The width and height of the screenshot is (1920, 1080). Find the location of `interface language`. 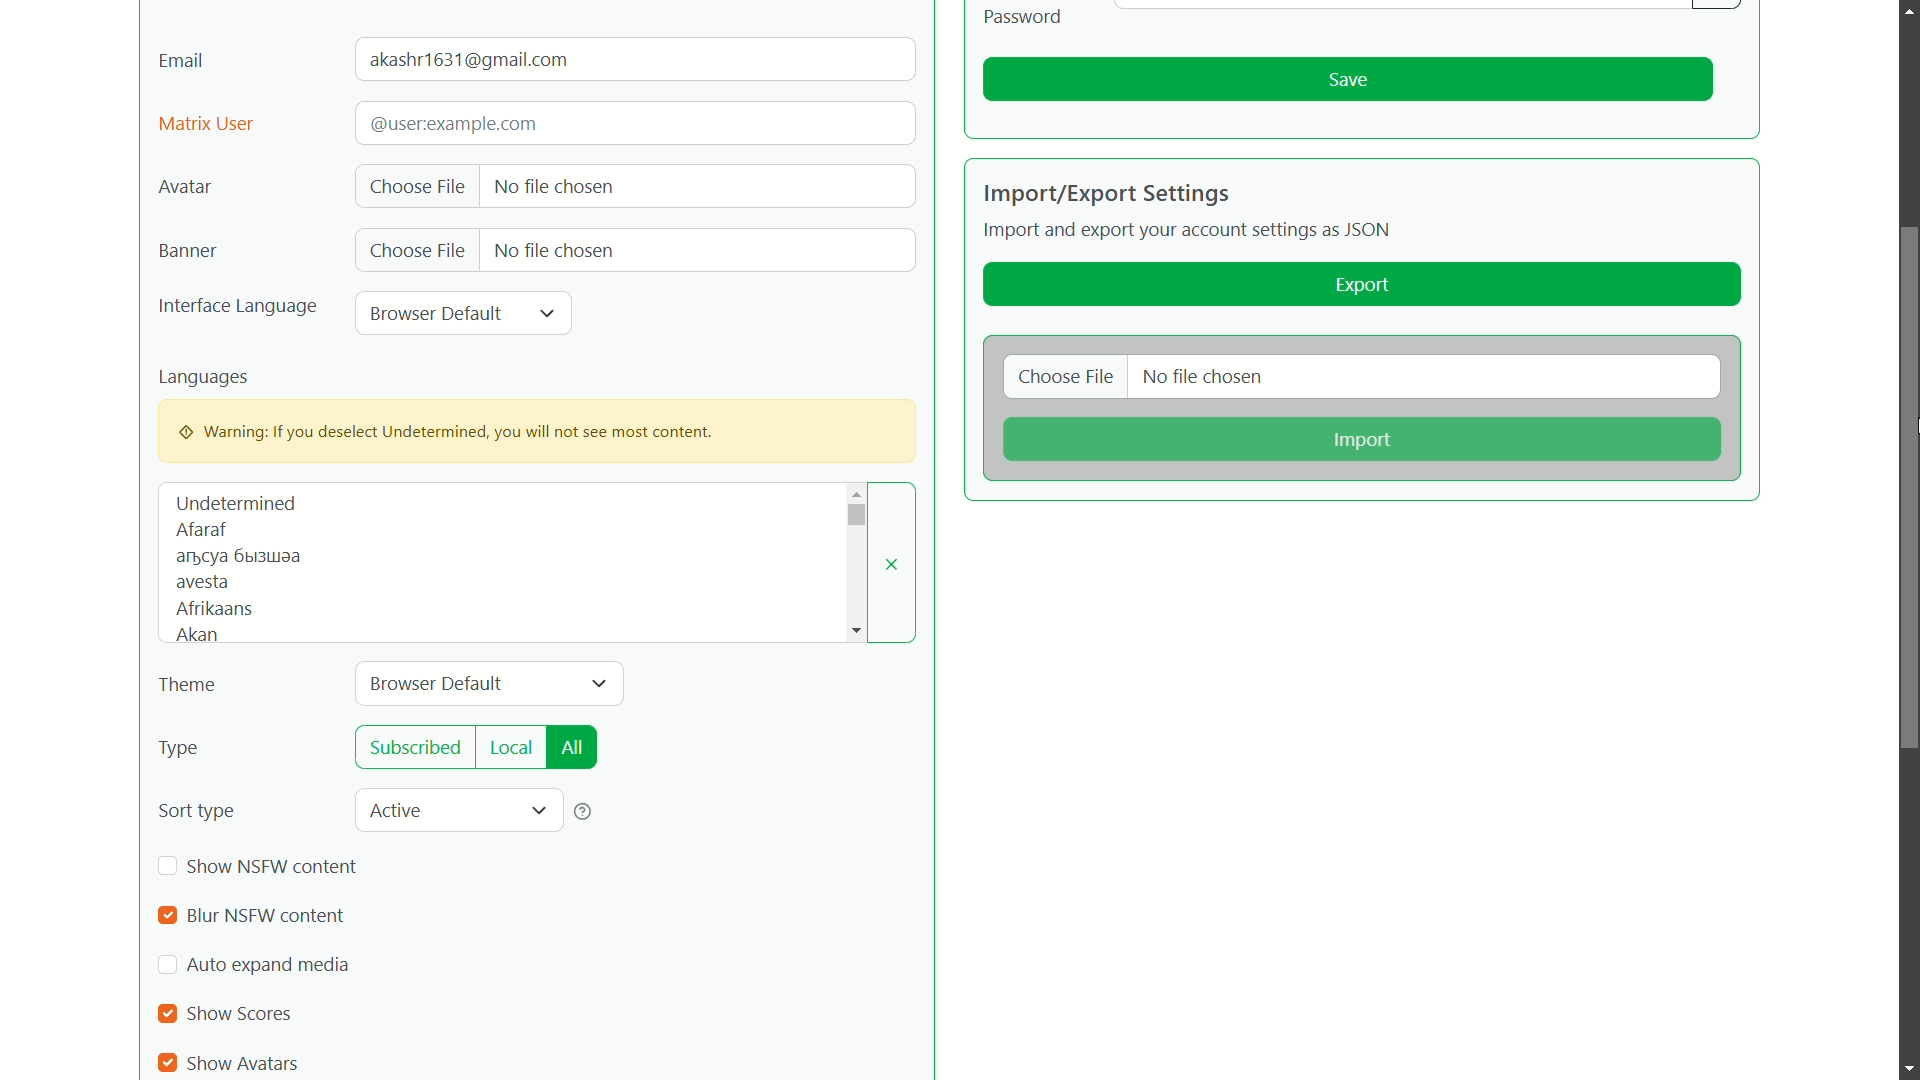

interface language is located at coordinates (238, 308).